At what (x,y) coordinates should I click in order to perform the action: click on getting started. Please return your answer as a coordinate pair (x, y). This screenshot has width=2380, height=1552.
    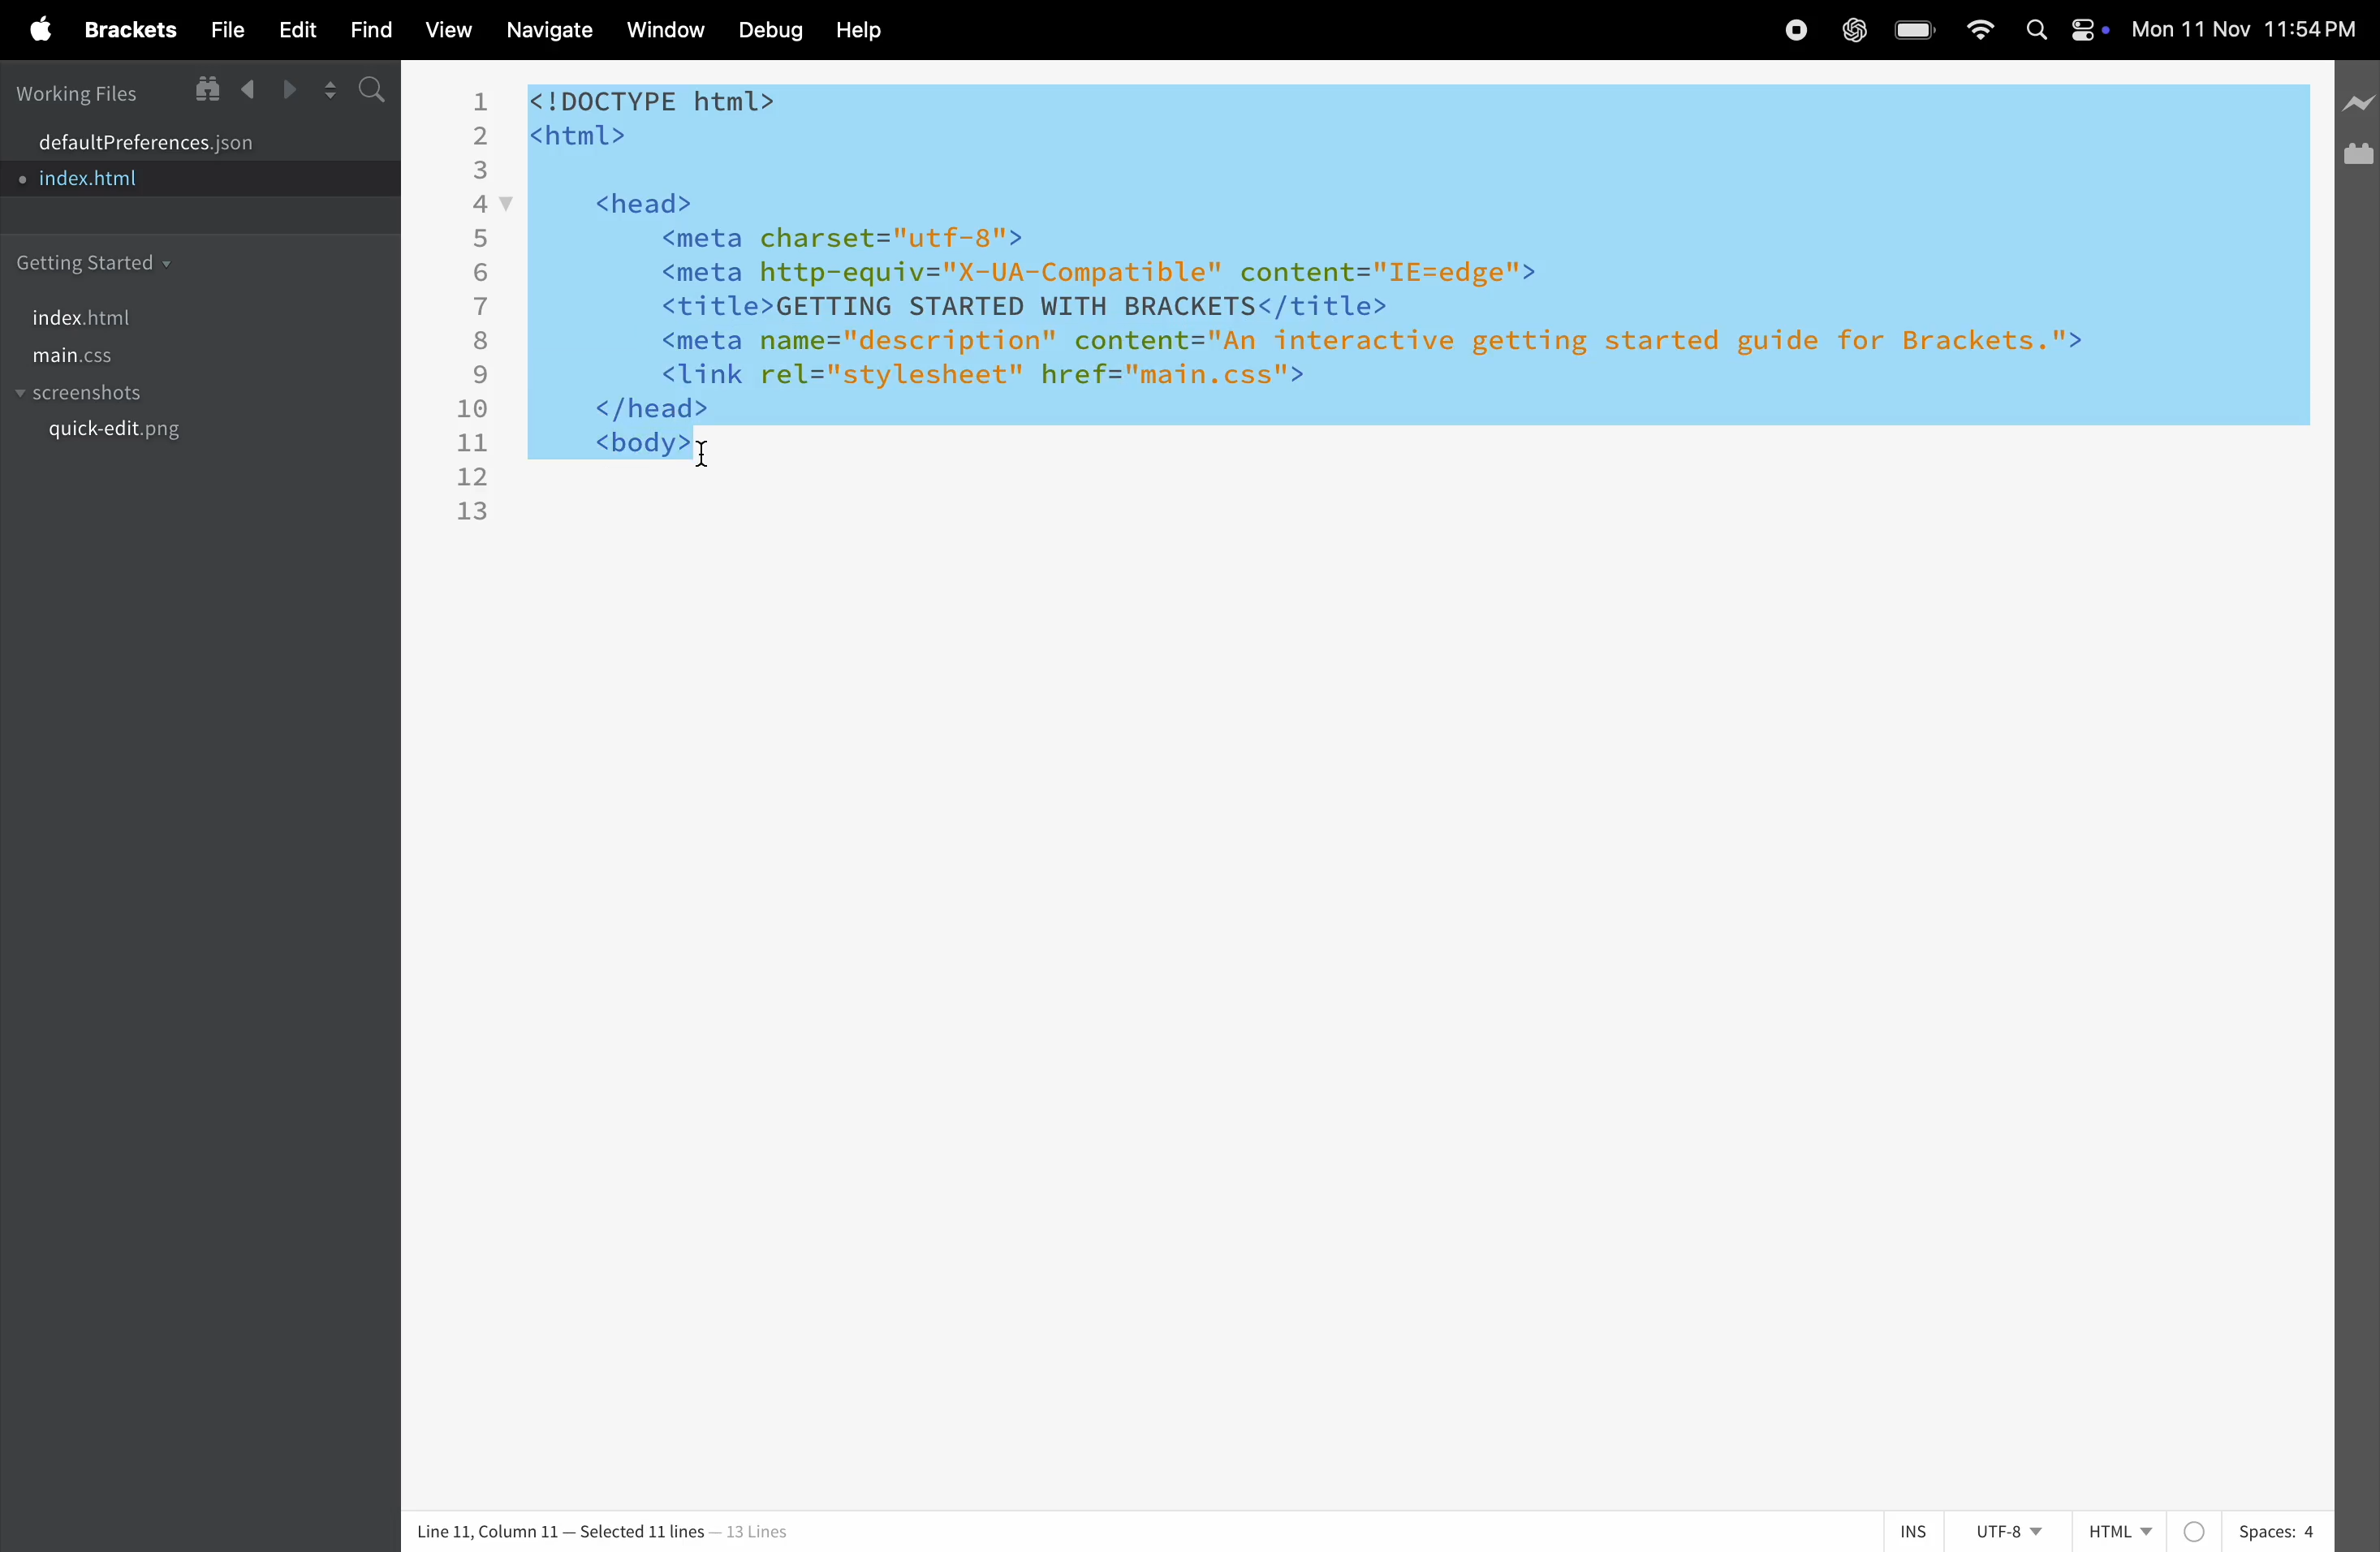
    Looking at the image, I should click on (106, 258).